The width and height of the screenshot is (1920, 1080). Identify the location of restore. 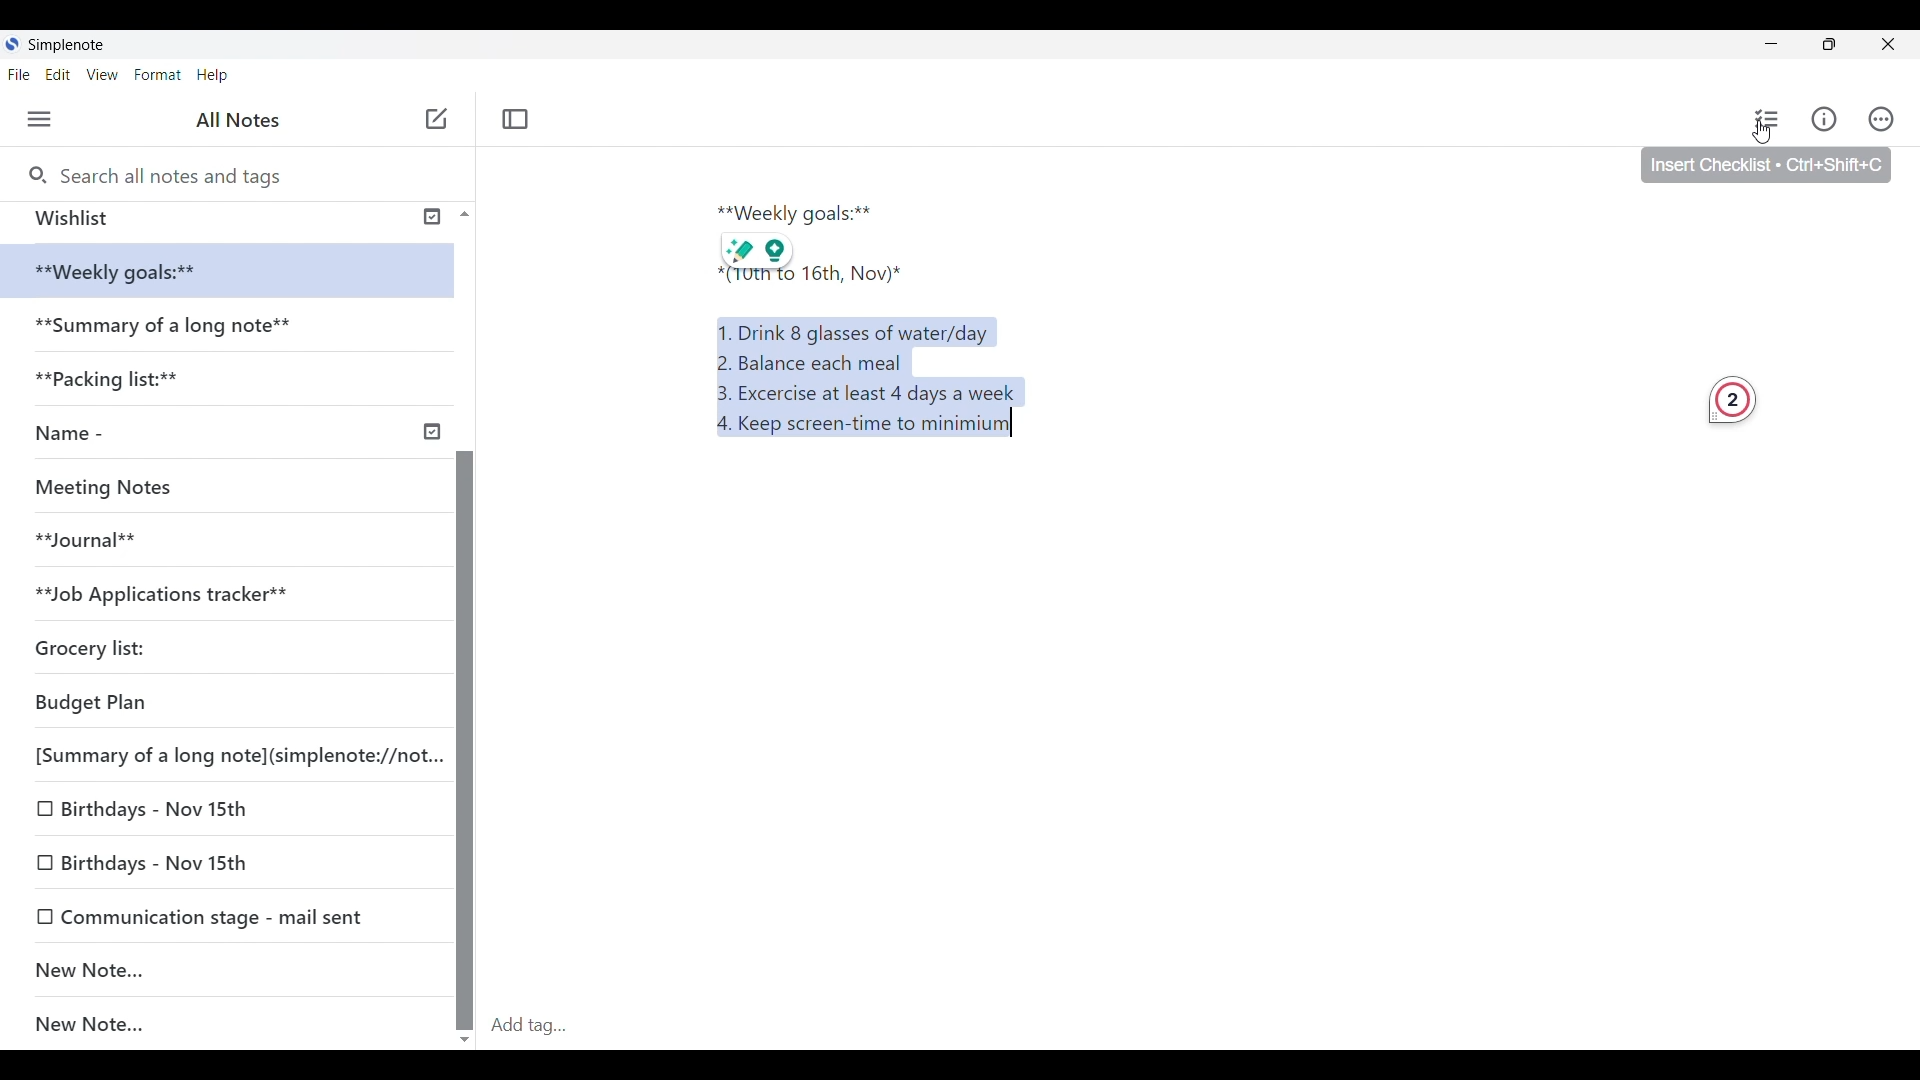
(1846, 47).